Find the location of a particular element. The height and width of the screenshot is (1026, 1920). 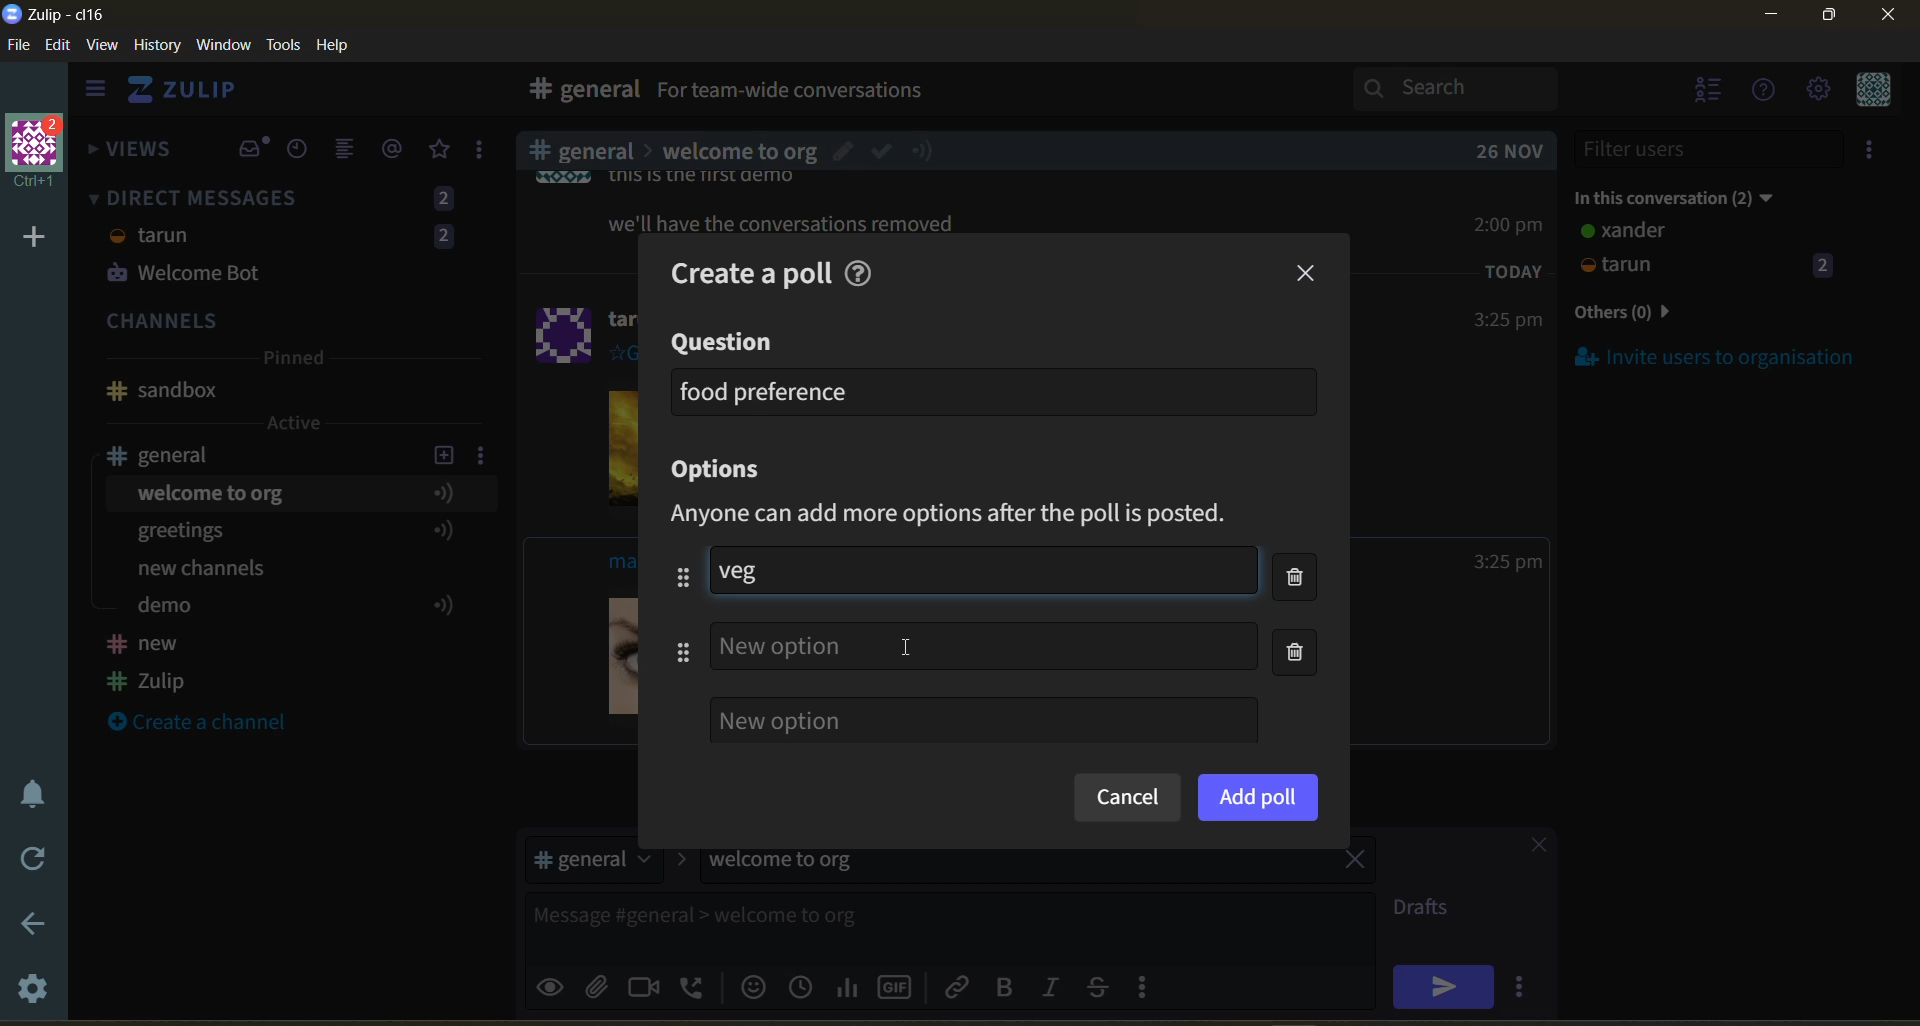

delete is located at coordinates (1301, 618).